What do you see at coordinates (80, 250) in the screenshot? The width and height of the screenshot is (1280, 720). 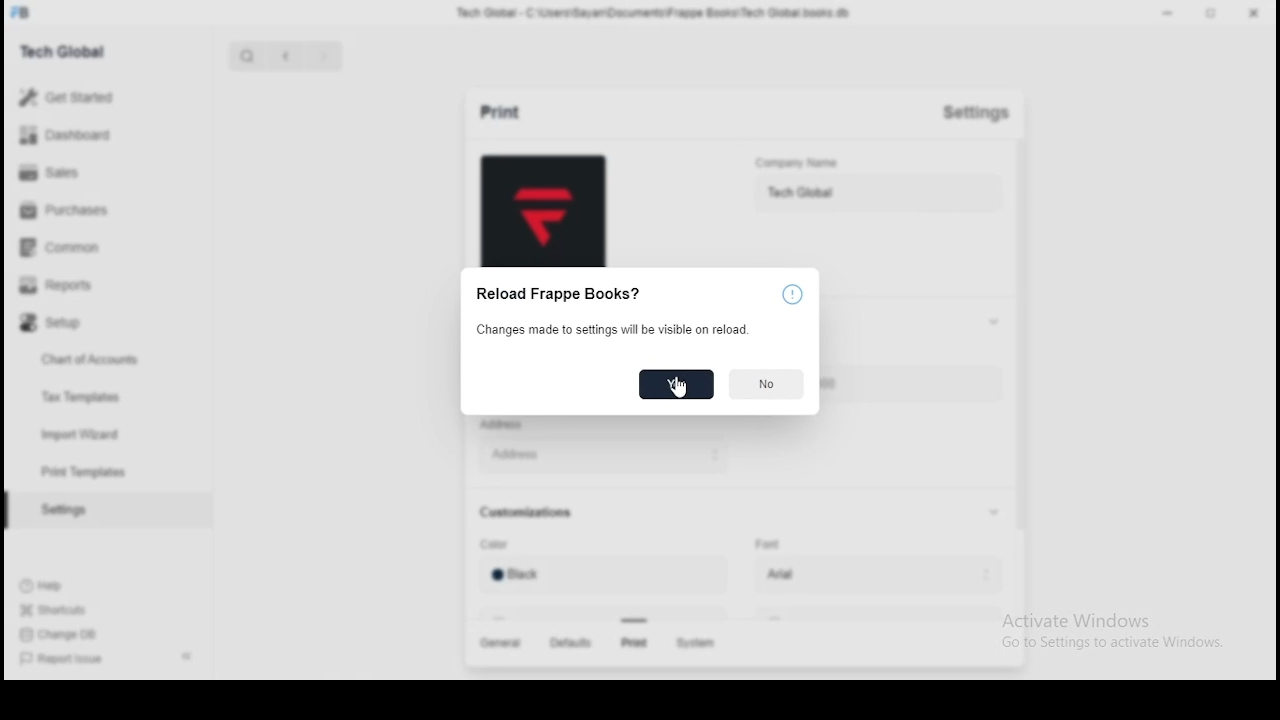 I see `common ` at bounding box center [80, 250].